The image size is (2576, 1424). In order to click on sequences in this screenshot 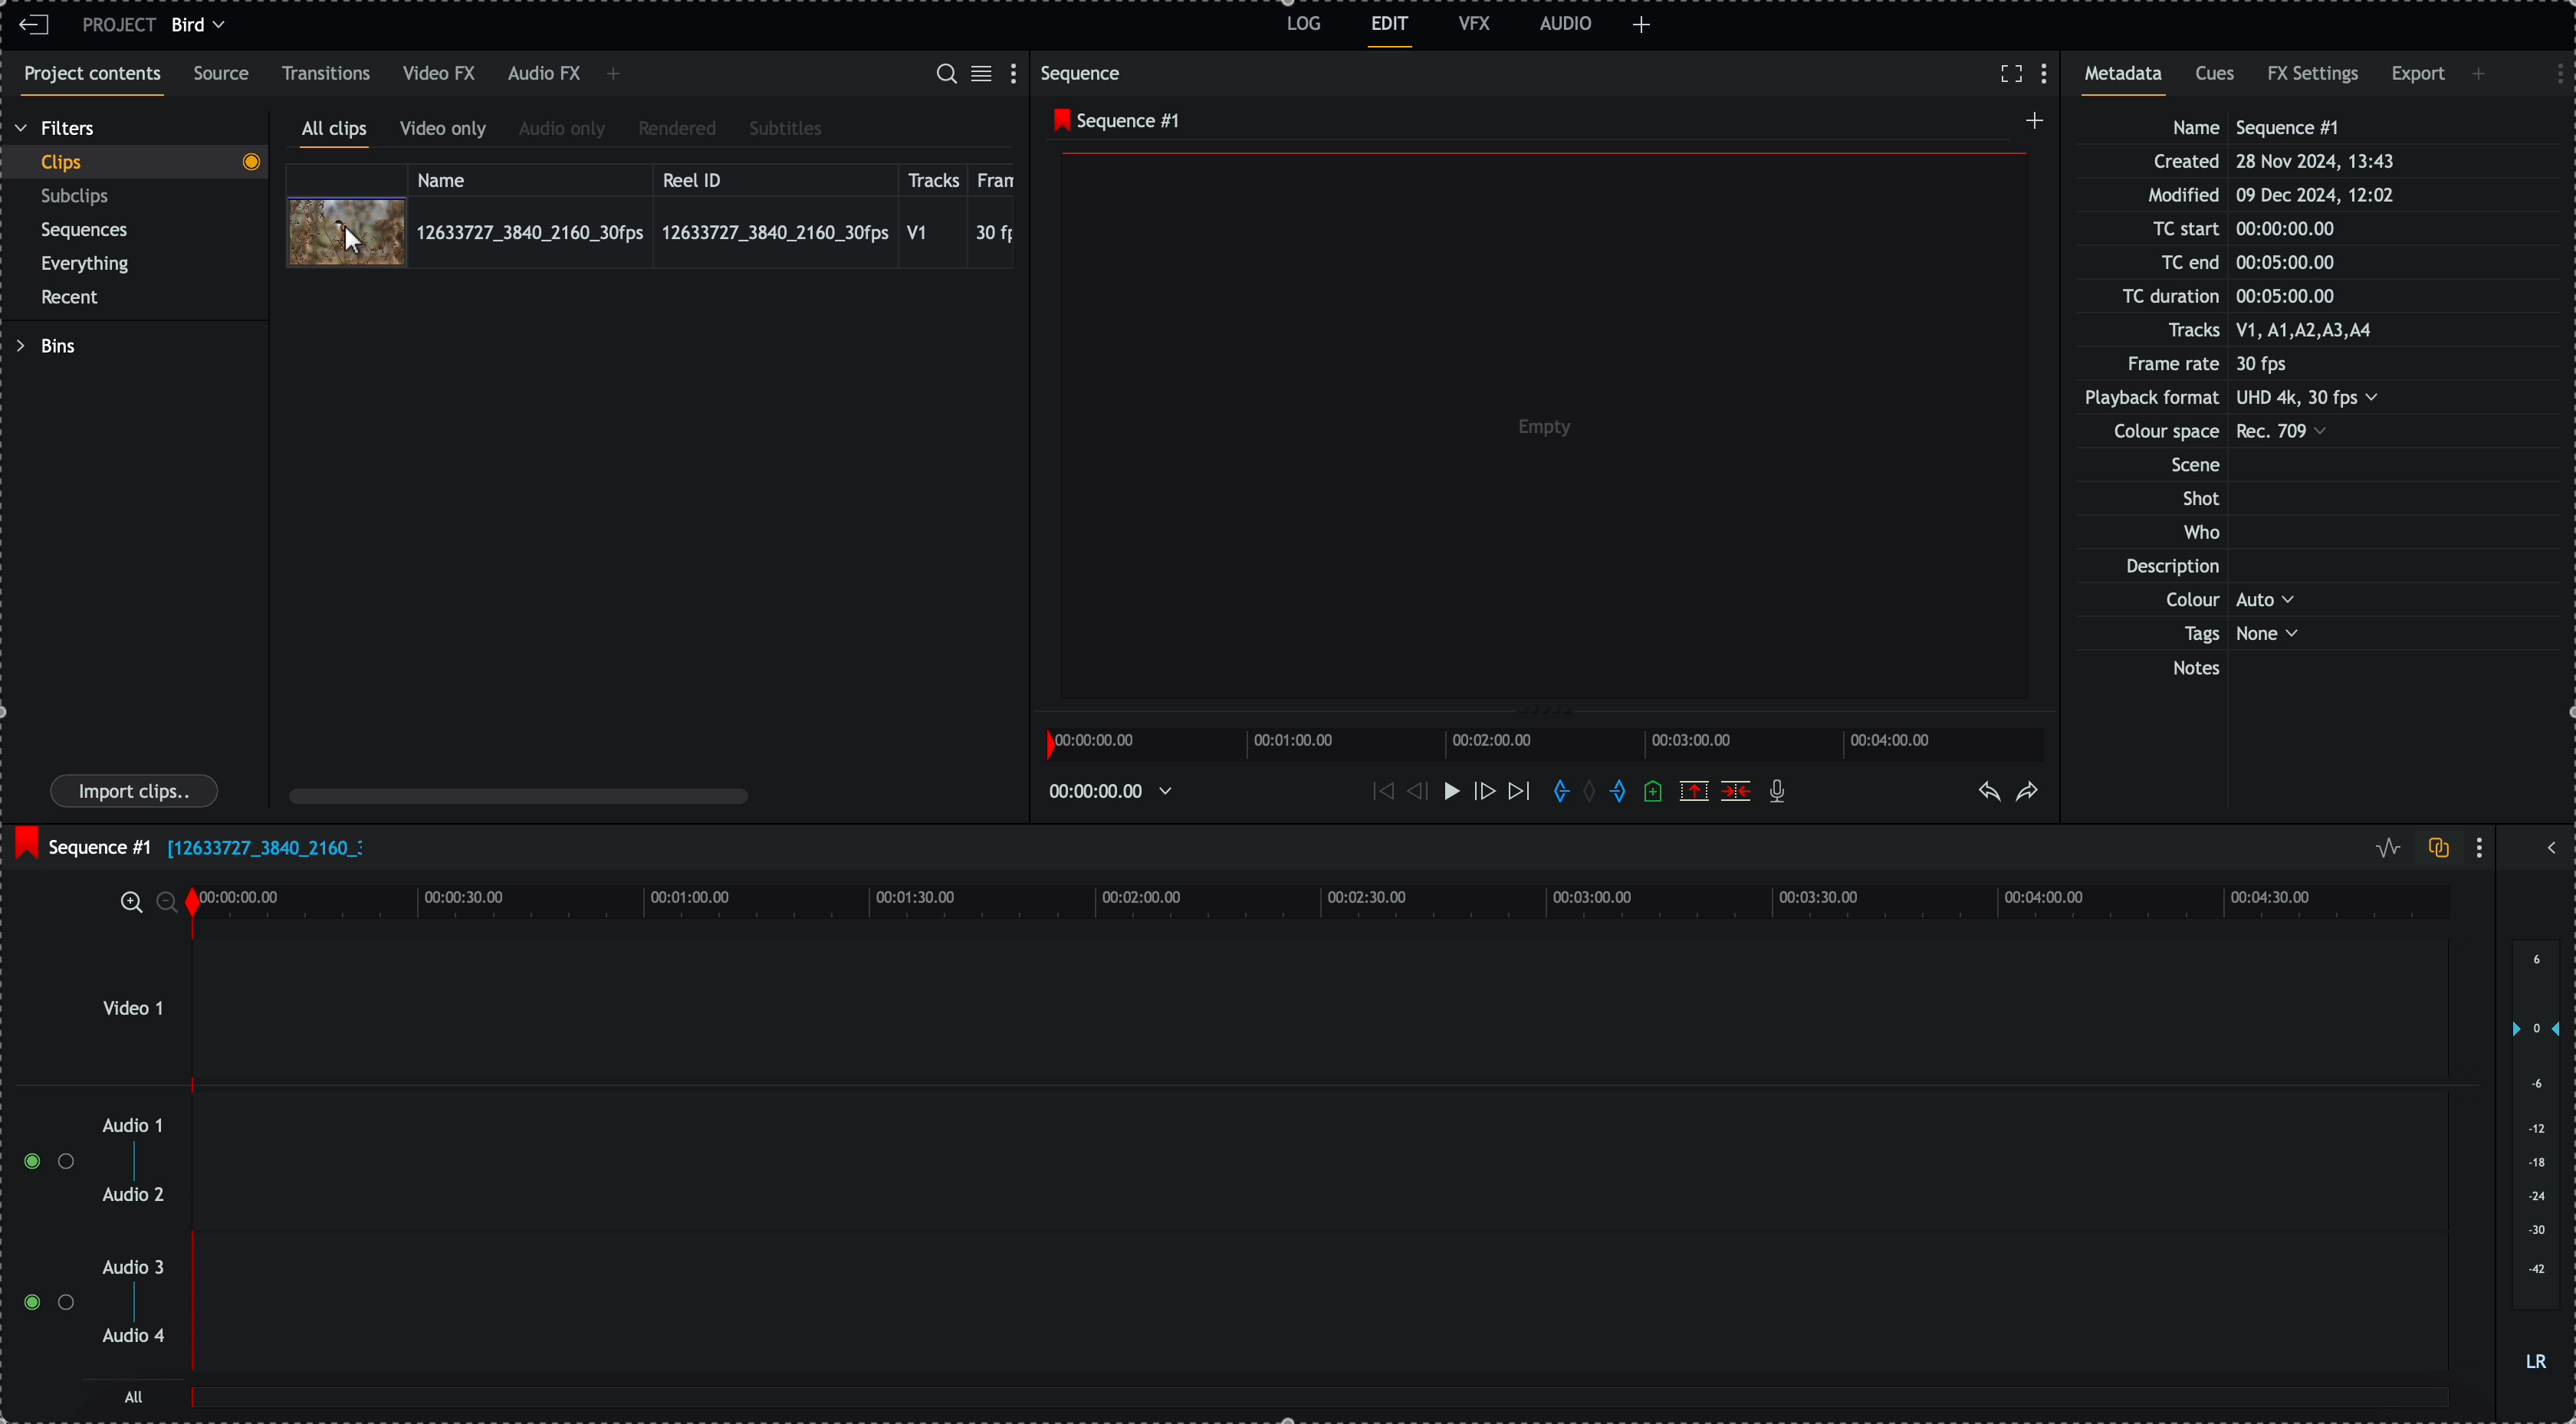, I will do `click(85, 234)`.